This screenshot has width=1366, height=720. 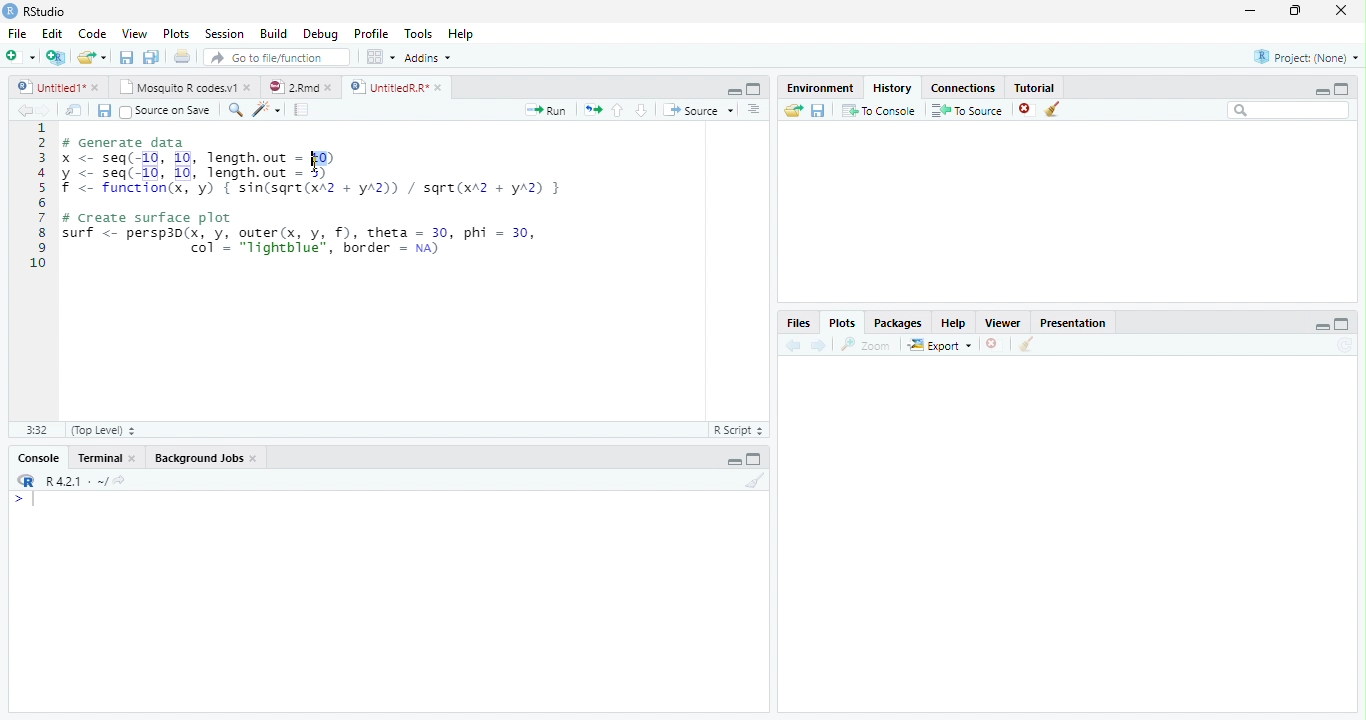 I want to click on Help, so click(x=954, y=322).